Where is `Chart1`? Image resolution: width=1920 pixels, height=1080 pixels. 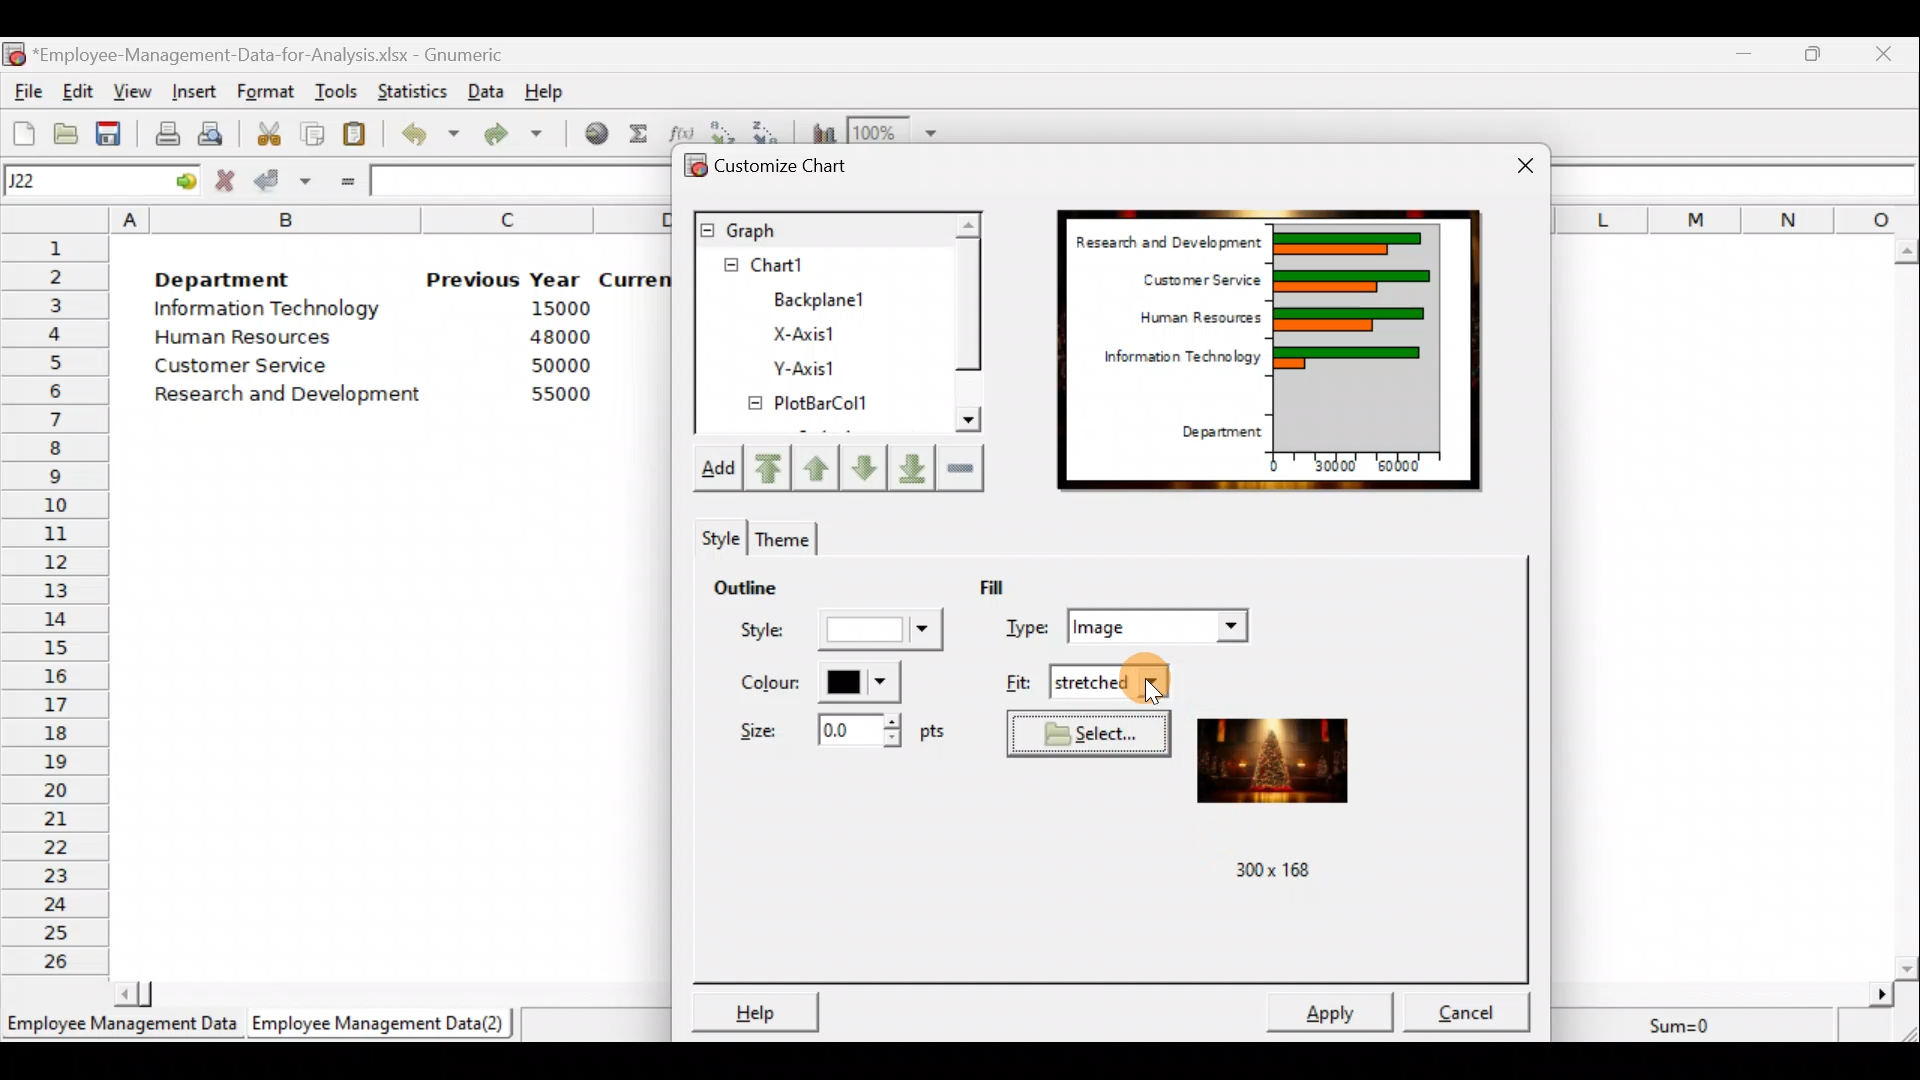
Chart1 is located at coordinates (797, 265).